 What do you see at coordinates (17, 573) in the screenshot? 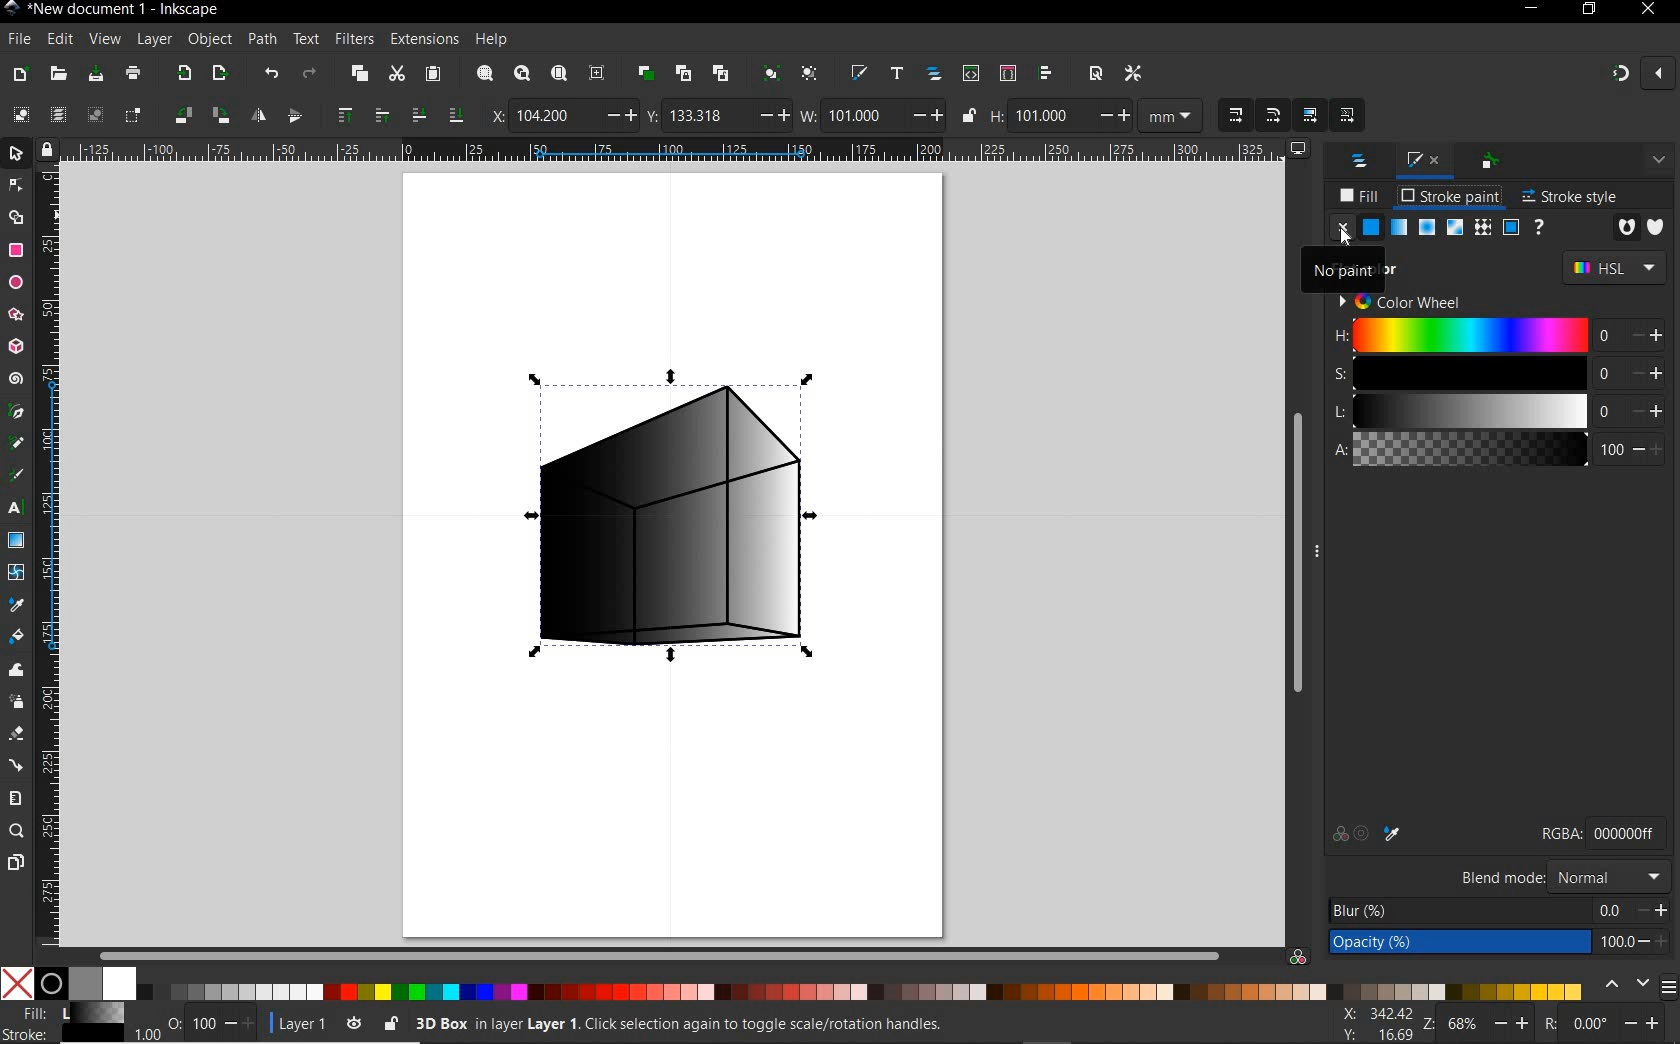
I see `MESH TOOL` at bounding box center [17, 573].